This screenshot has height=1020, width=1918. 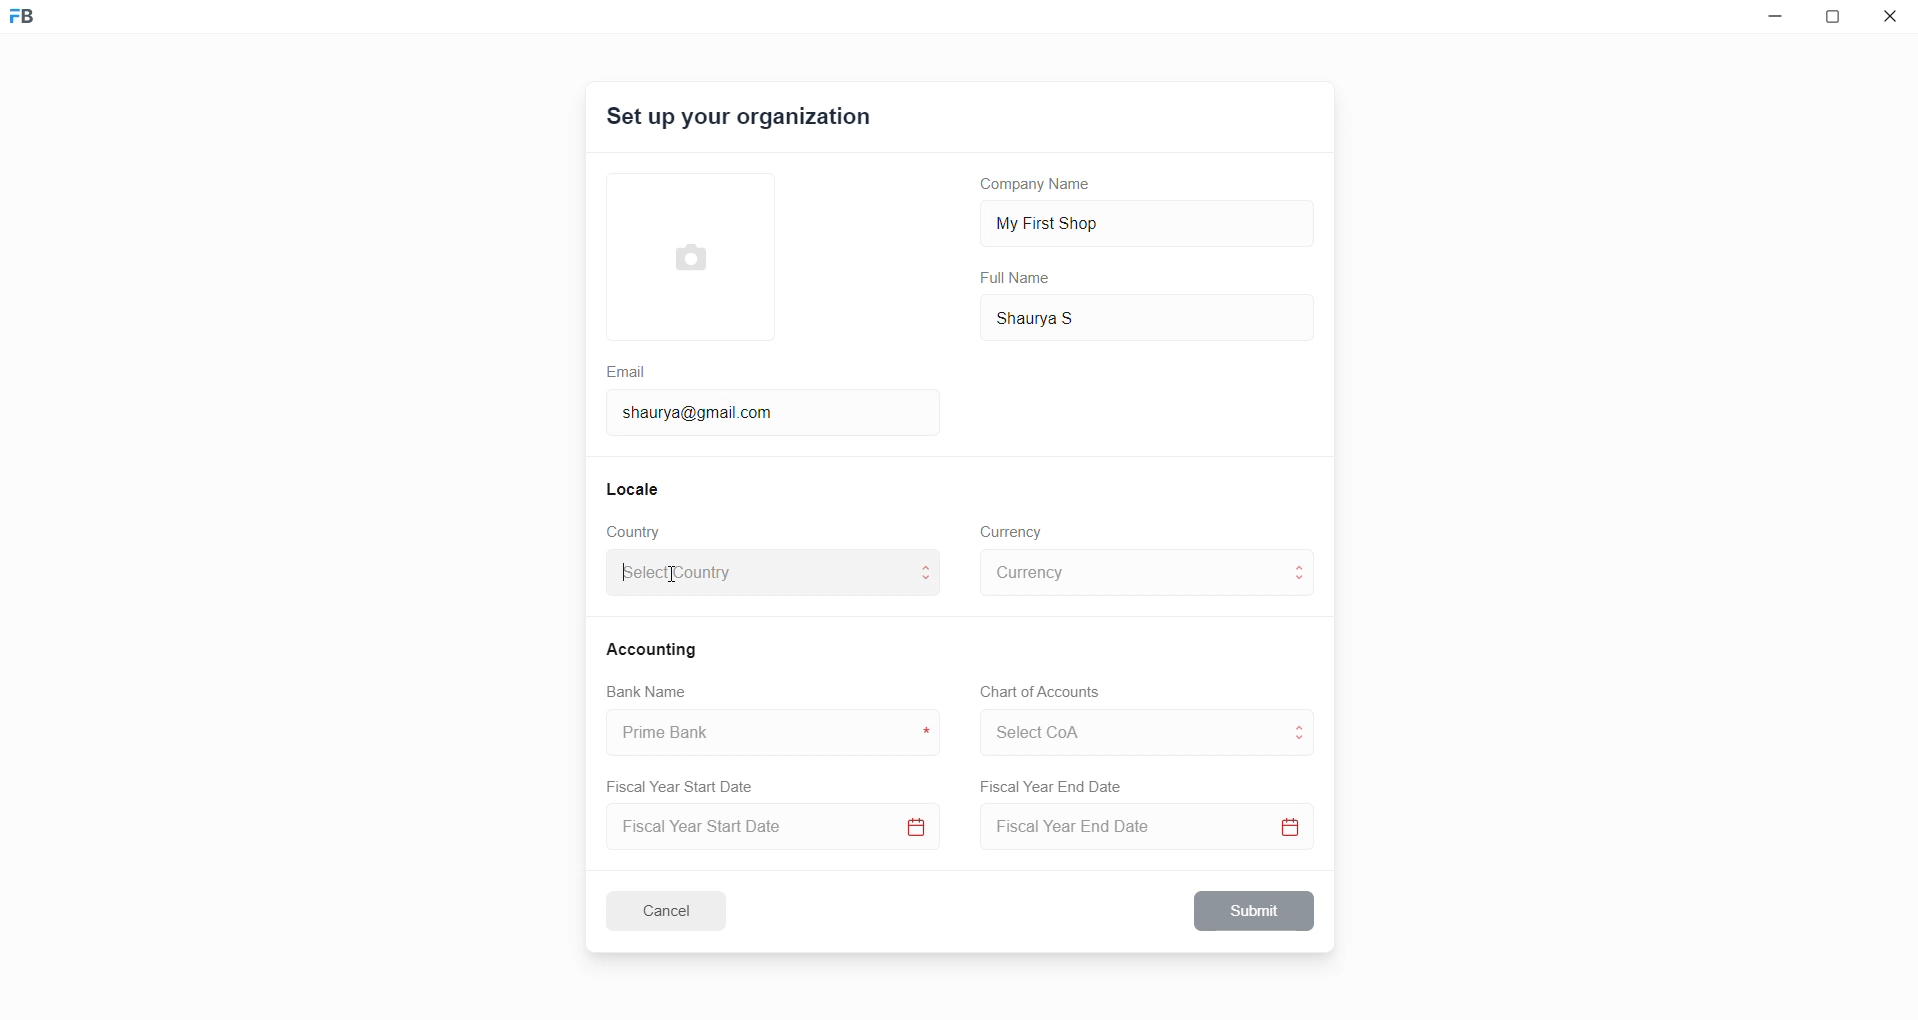 I want to click on Locale, so click(x=634, y=488).